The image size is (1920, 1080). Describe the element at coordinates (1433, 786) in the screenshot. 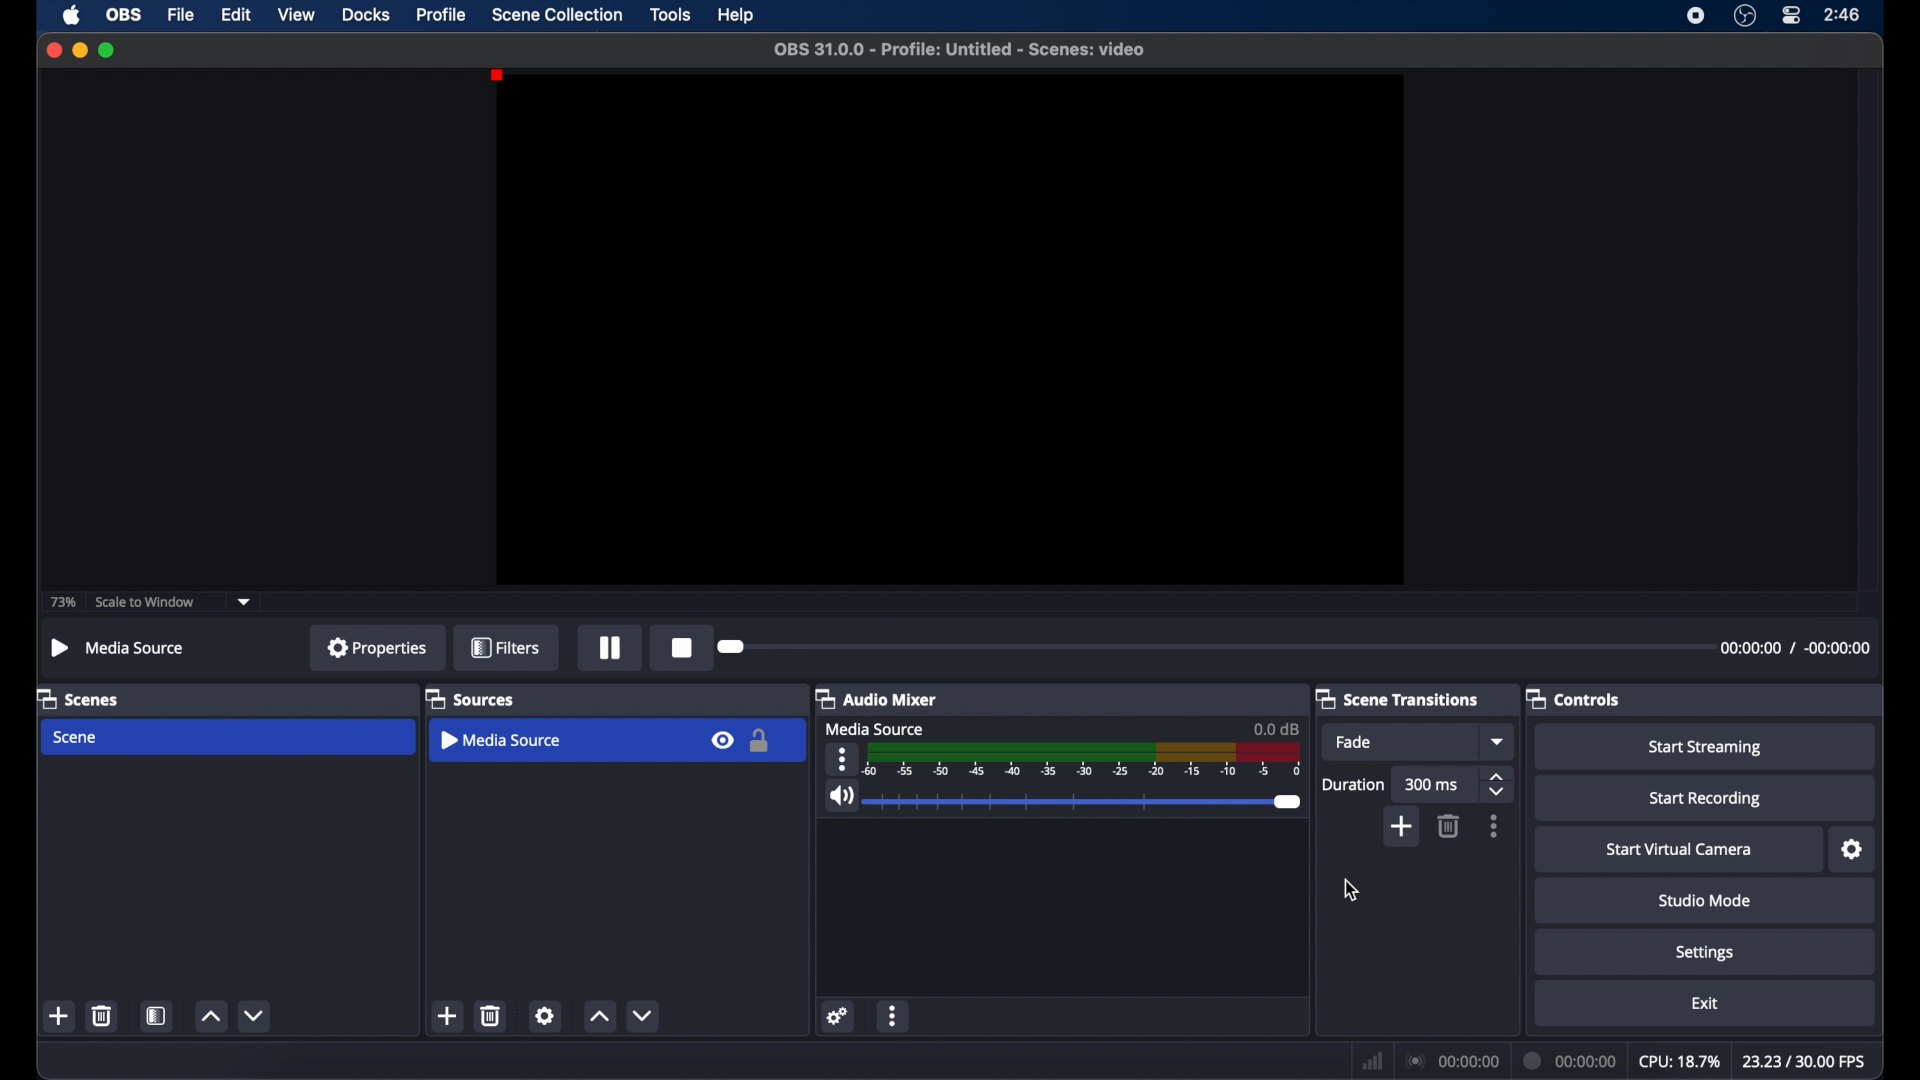

I see `milliseconds` at that location.